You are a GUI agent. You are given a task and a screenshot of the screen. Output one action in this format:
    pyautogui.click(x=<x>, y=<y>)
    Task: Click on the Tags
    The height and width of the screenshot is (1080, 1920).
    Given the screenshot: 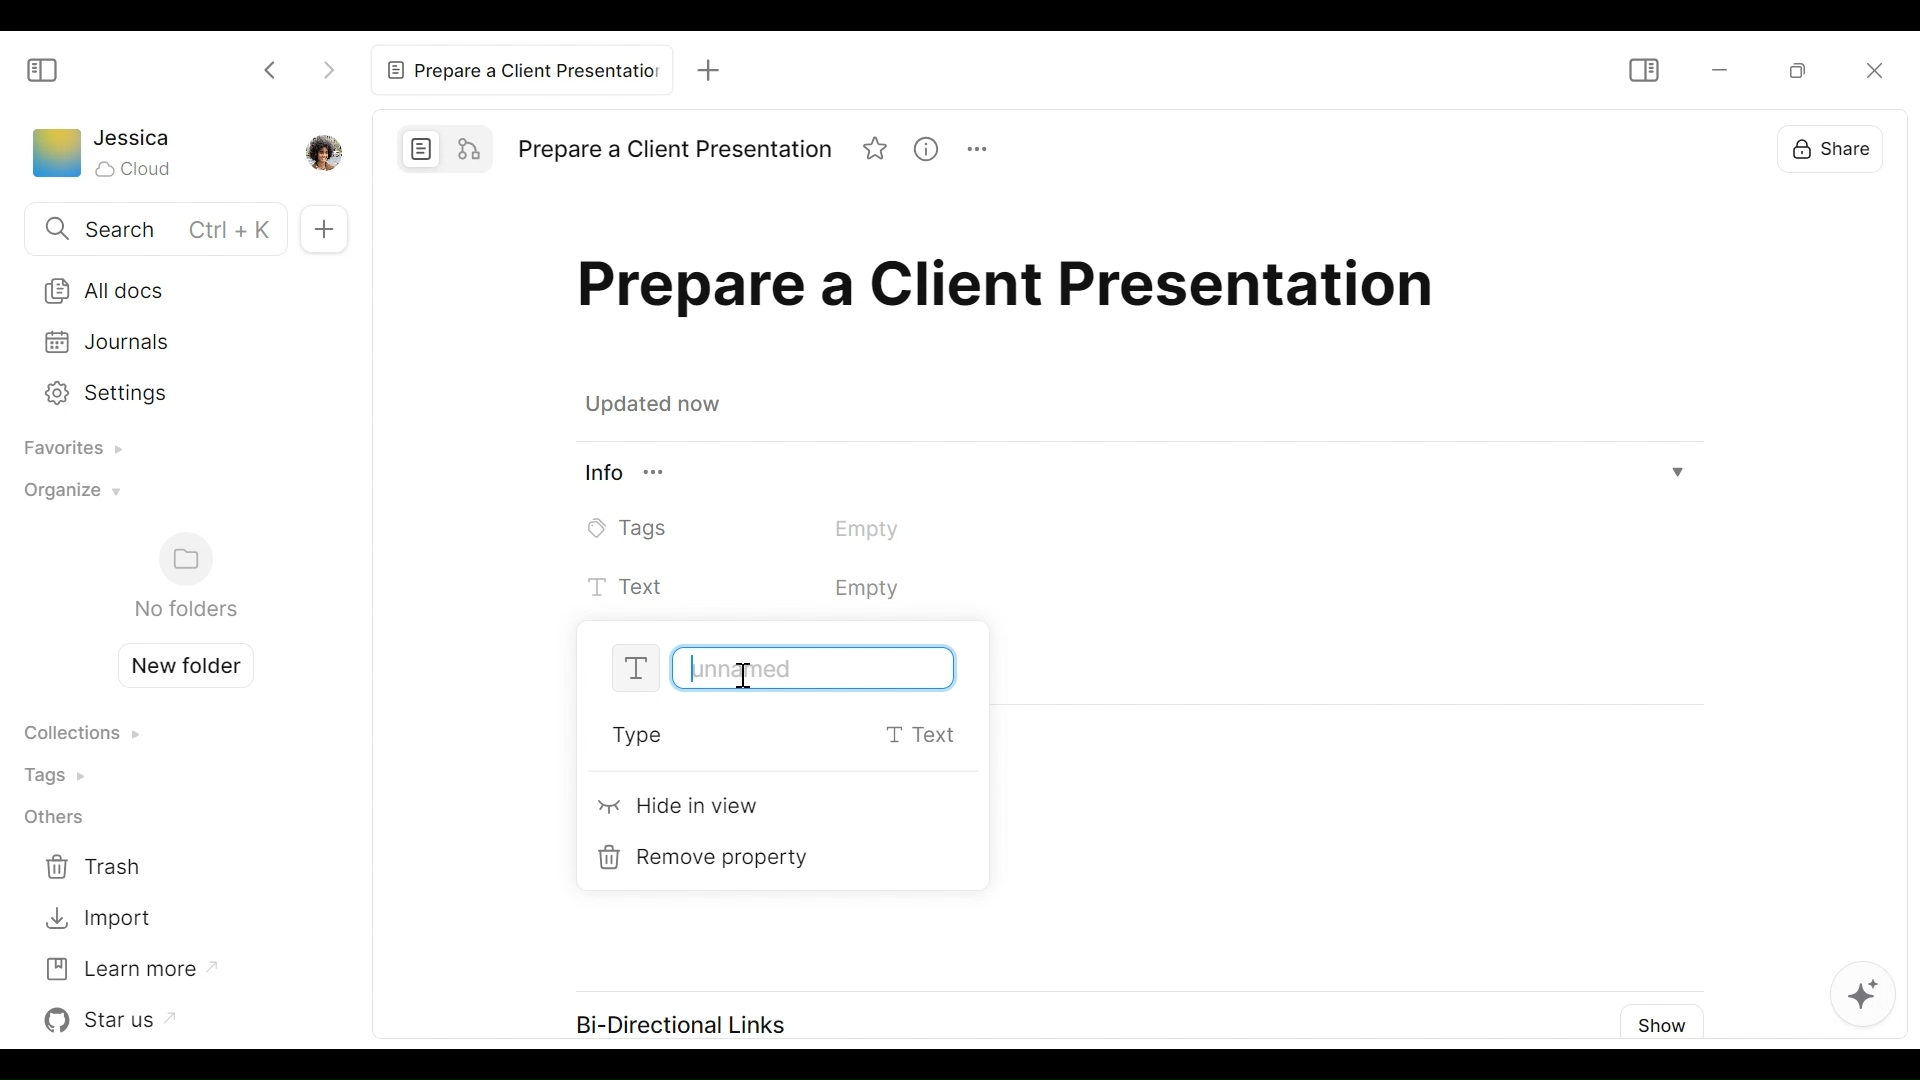 What is the action you would take?
    pyautogui.click(x=61, y=774)
    